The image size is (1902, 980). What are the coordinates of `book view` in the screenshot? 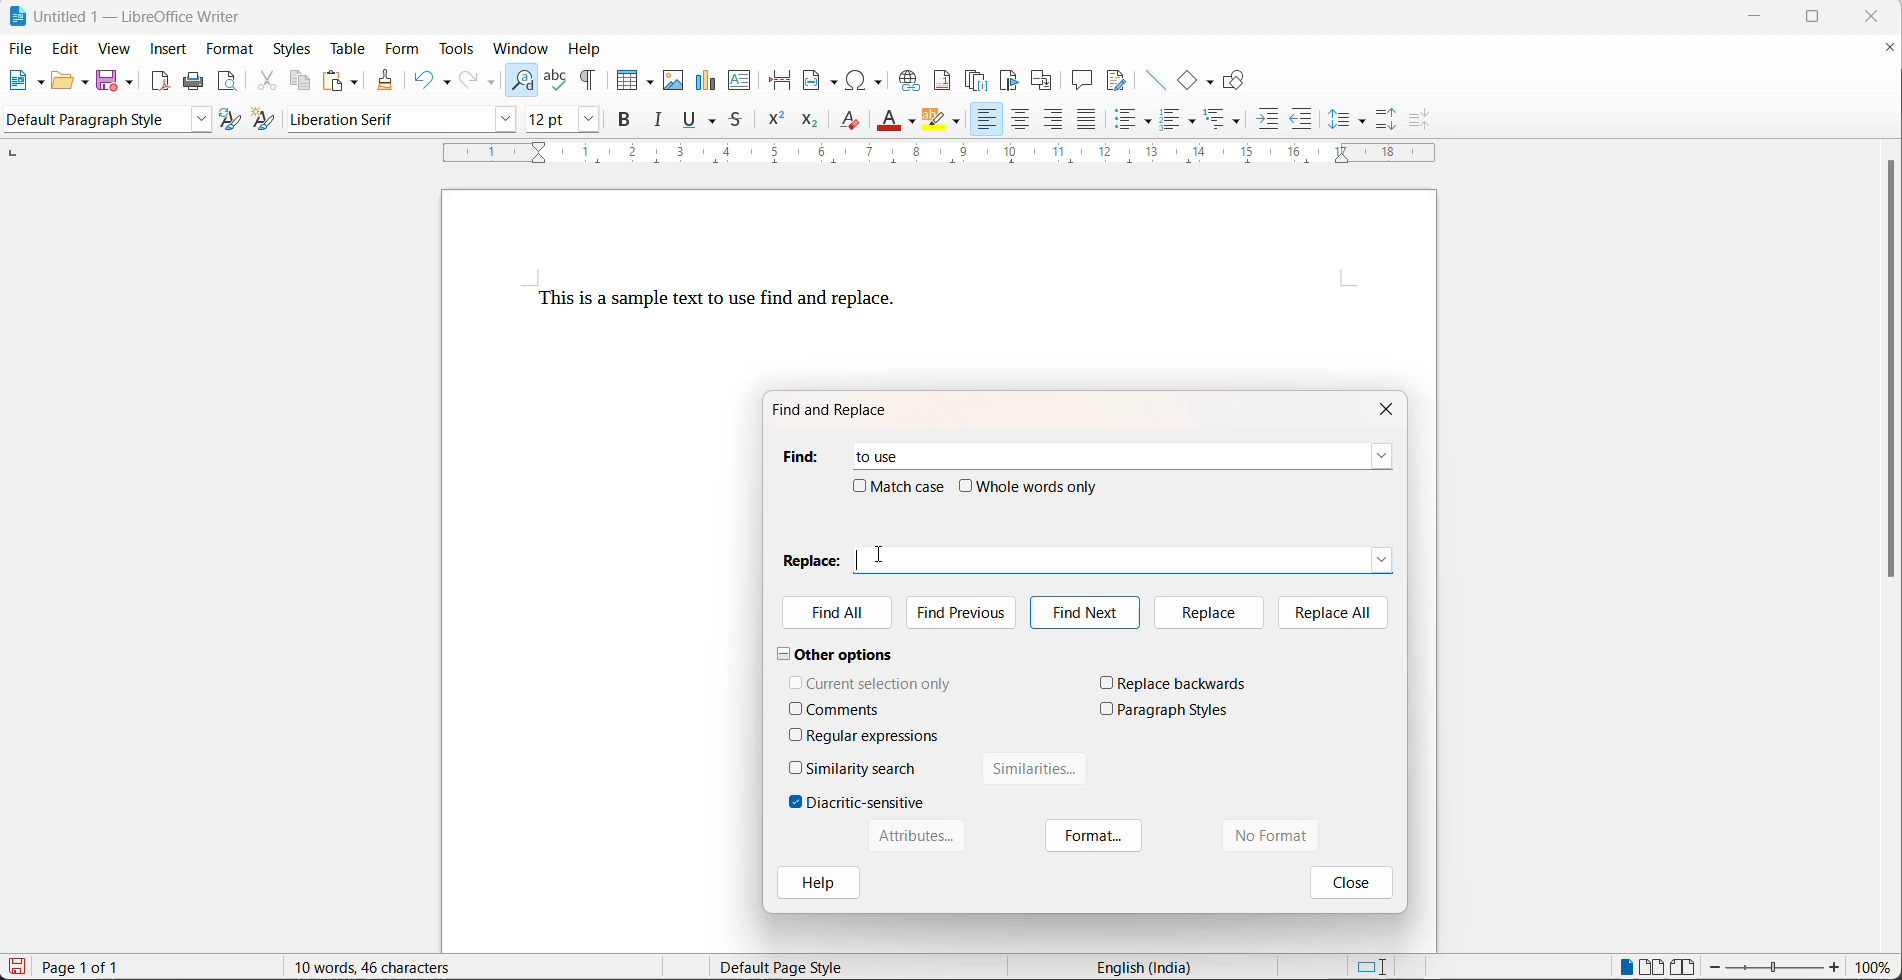 It's located at (1684, 966).